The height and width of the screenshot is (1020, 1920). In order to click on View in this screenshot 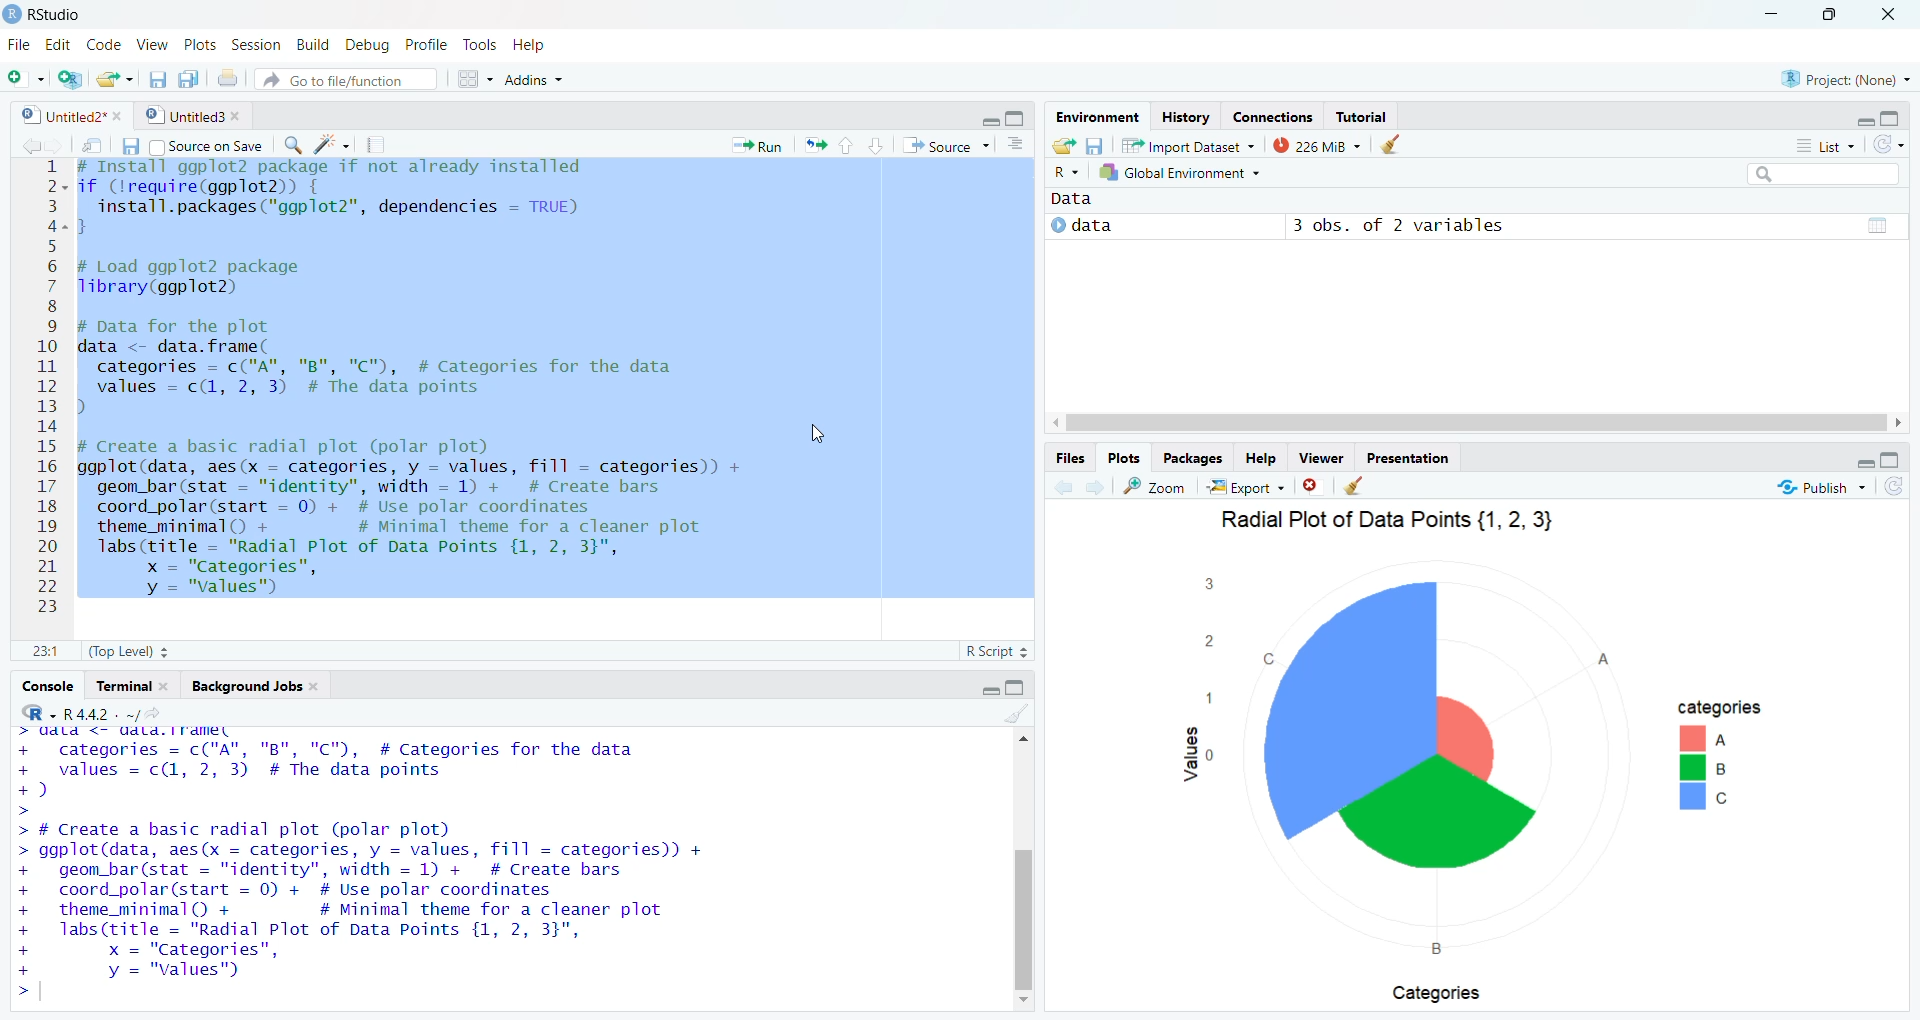, I will do `click(149, 46)`.